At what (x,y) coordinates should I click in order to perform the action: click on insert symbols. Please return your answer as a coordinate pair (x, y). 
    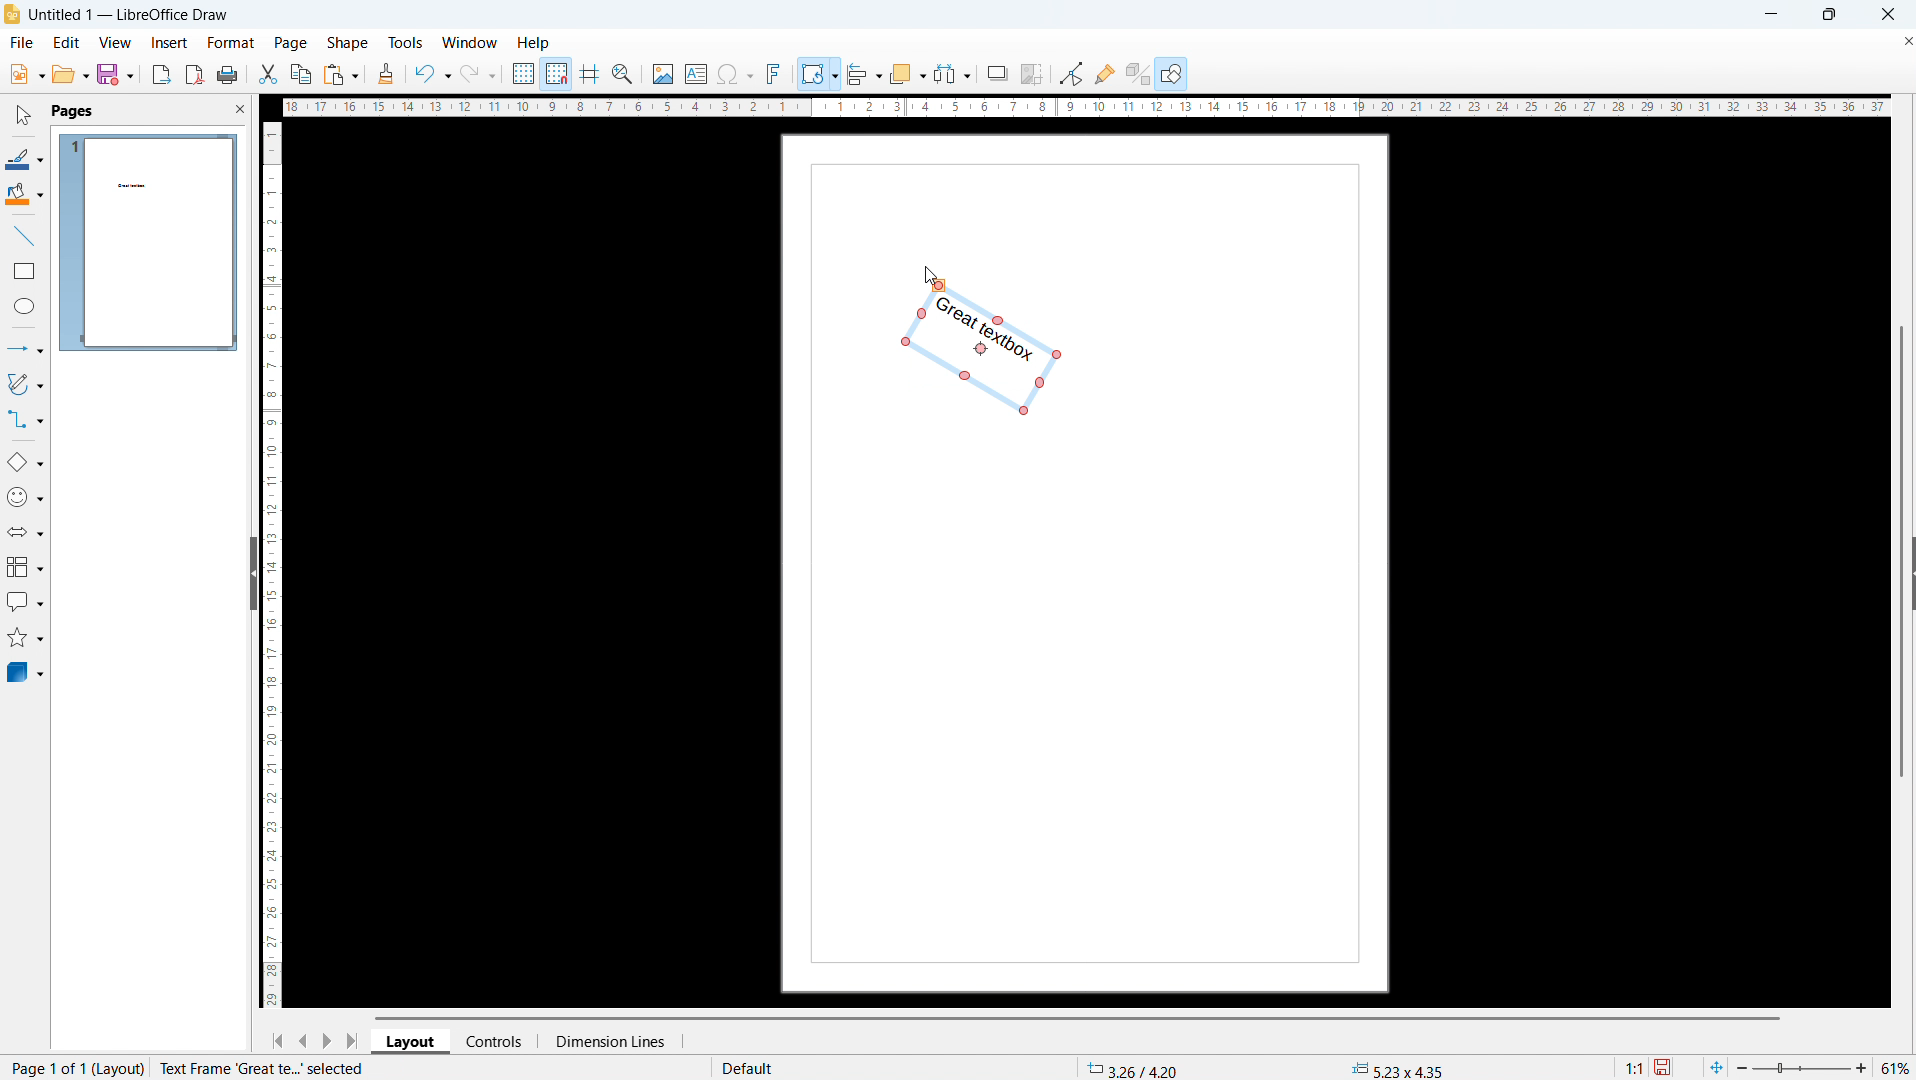
    Looking at the image, I should click on (735, 74).